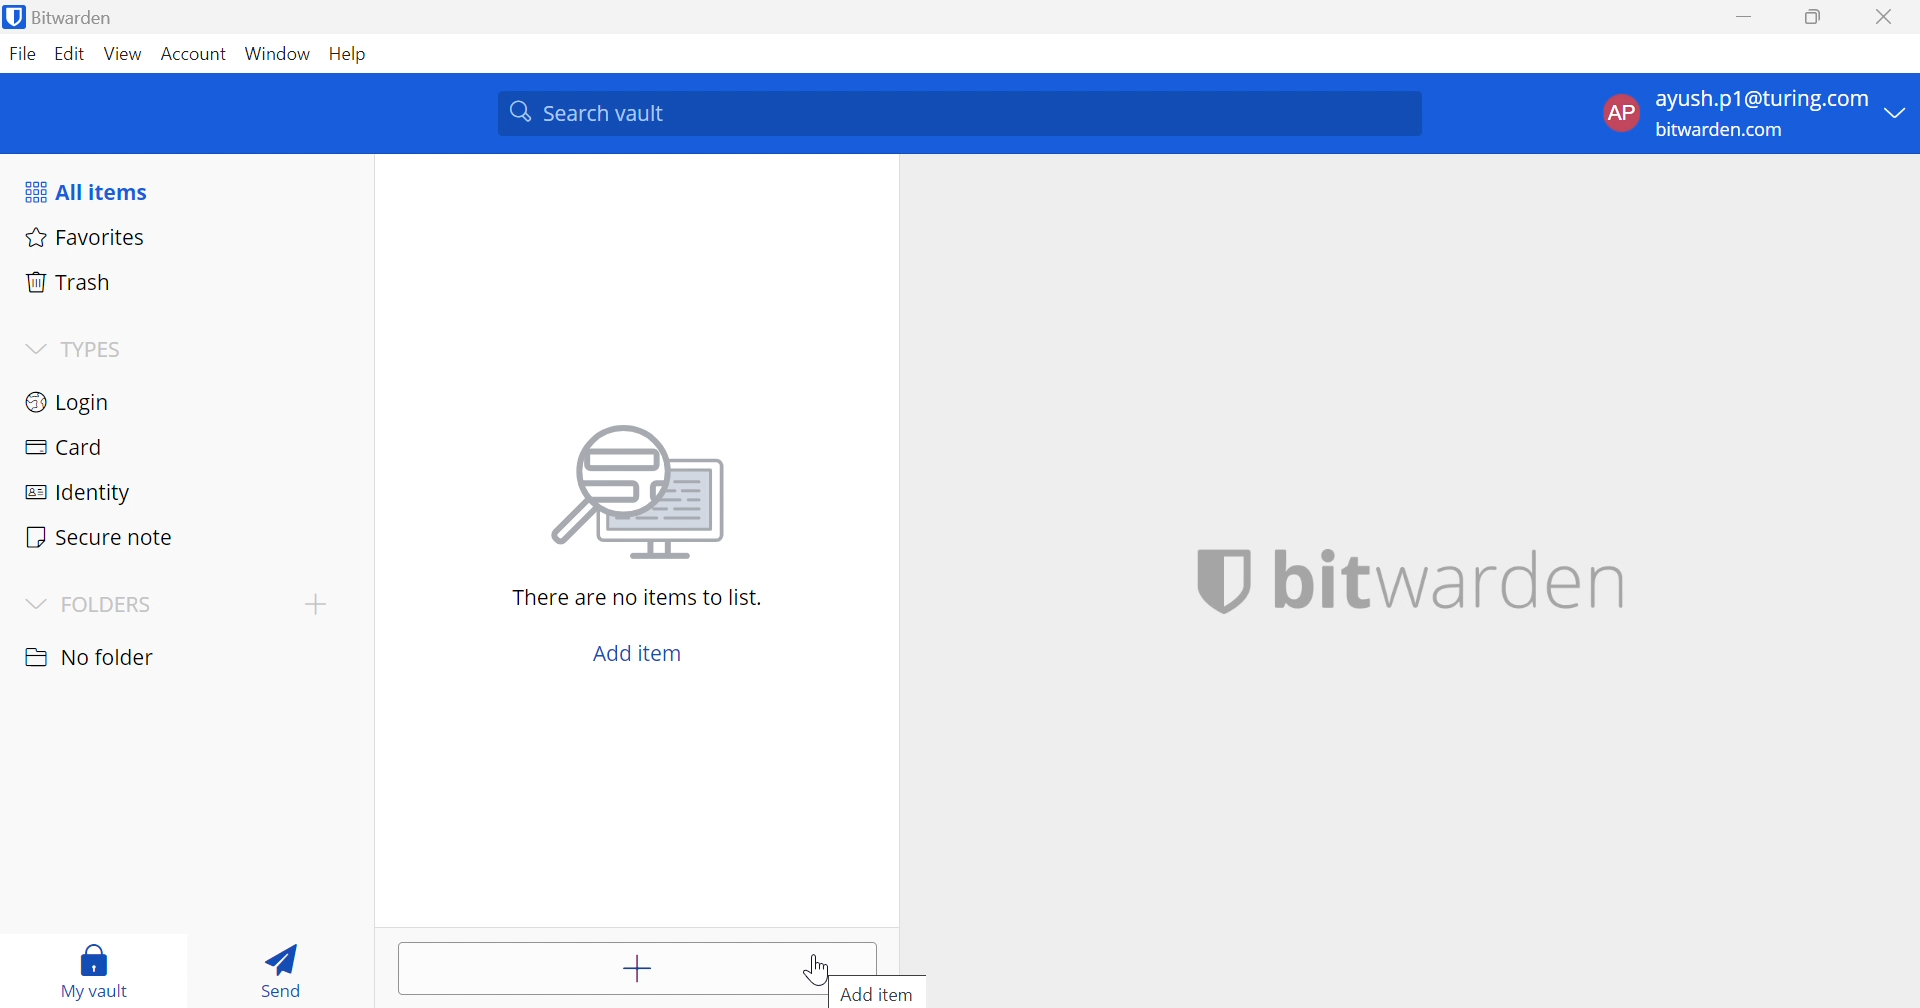 The image size is (1920, 1008). Describe the element at coordinates (1901, 113) in the screenshot. I see `Drop Down` at that location.